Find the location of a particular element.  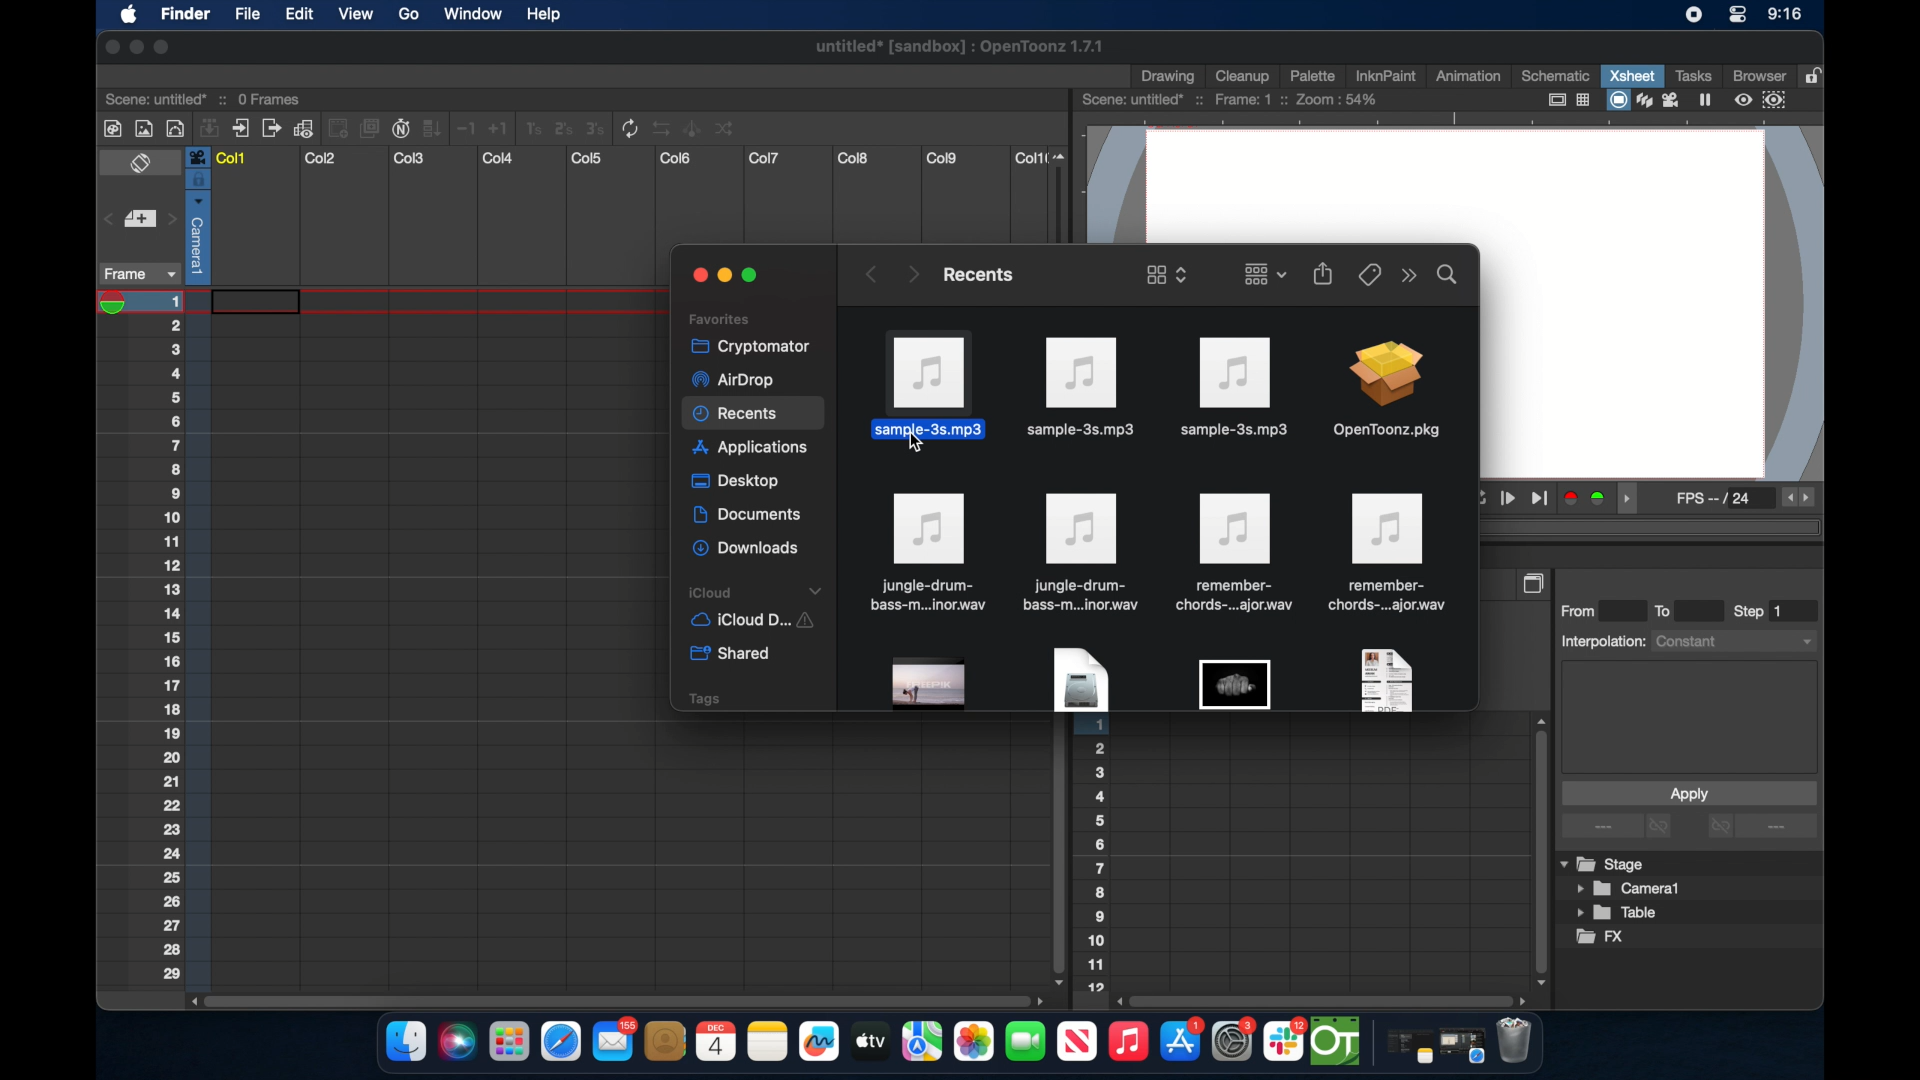

finder is located at coordinates (406, 1042).